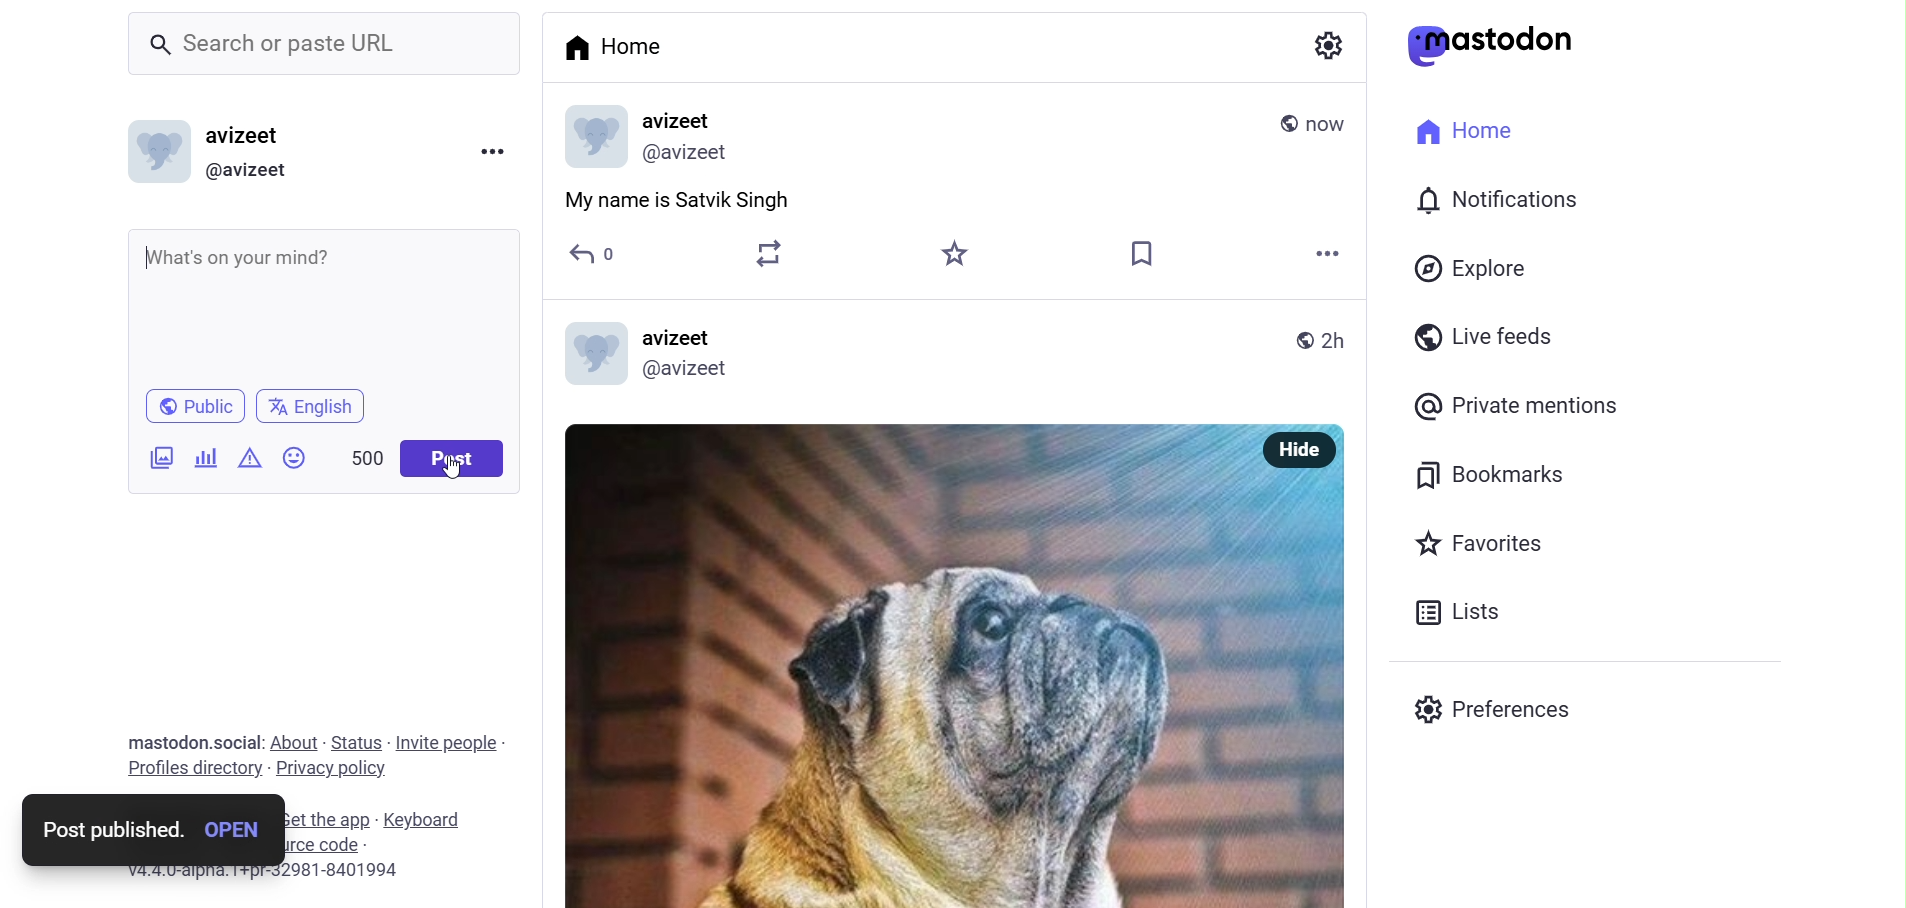 The image size is (1906, 908). Describe the element at coordinates (1328, 51) in the screenshot. I see `settings` at that location.